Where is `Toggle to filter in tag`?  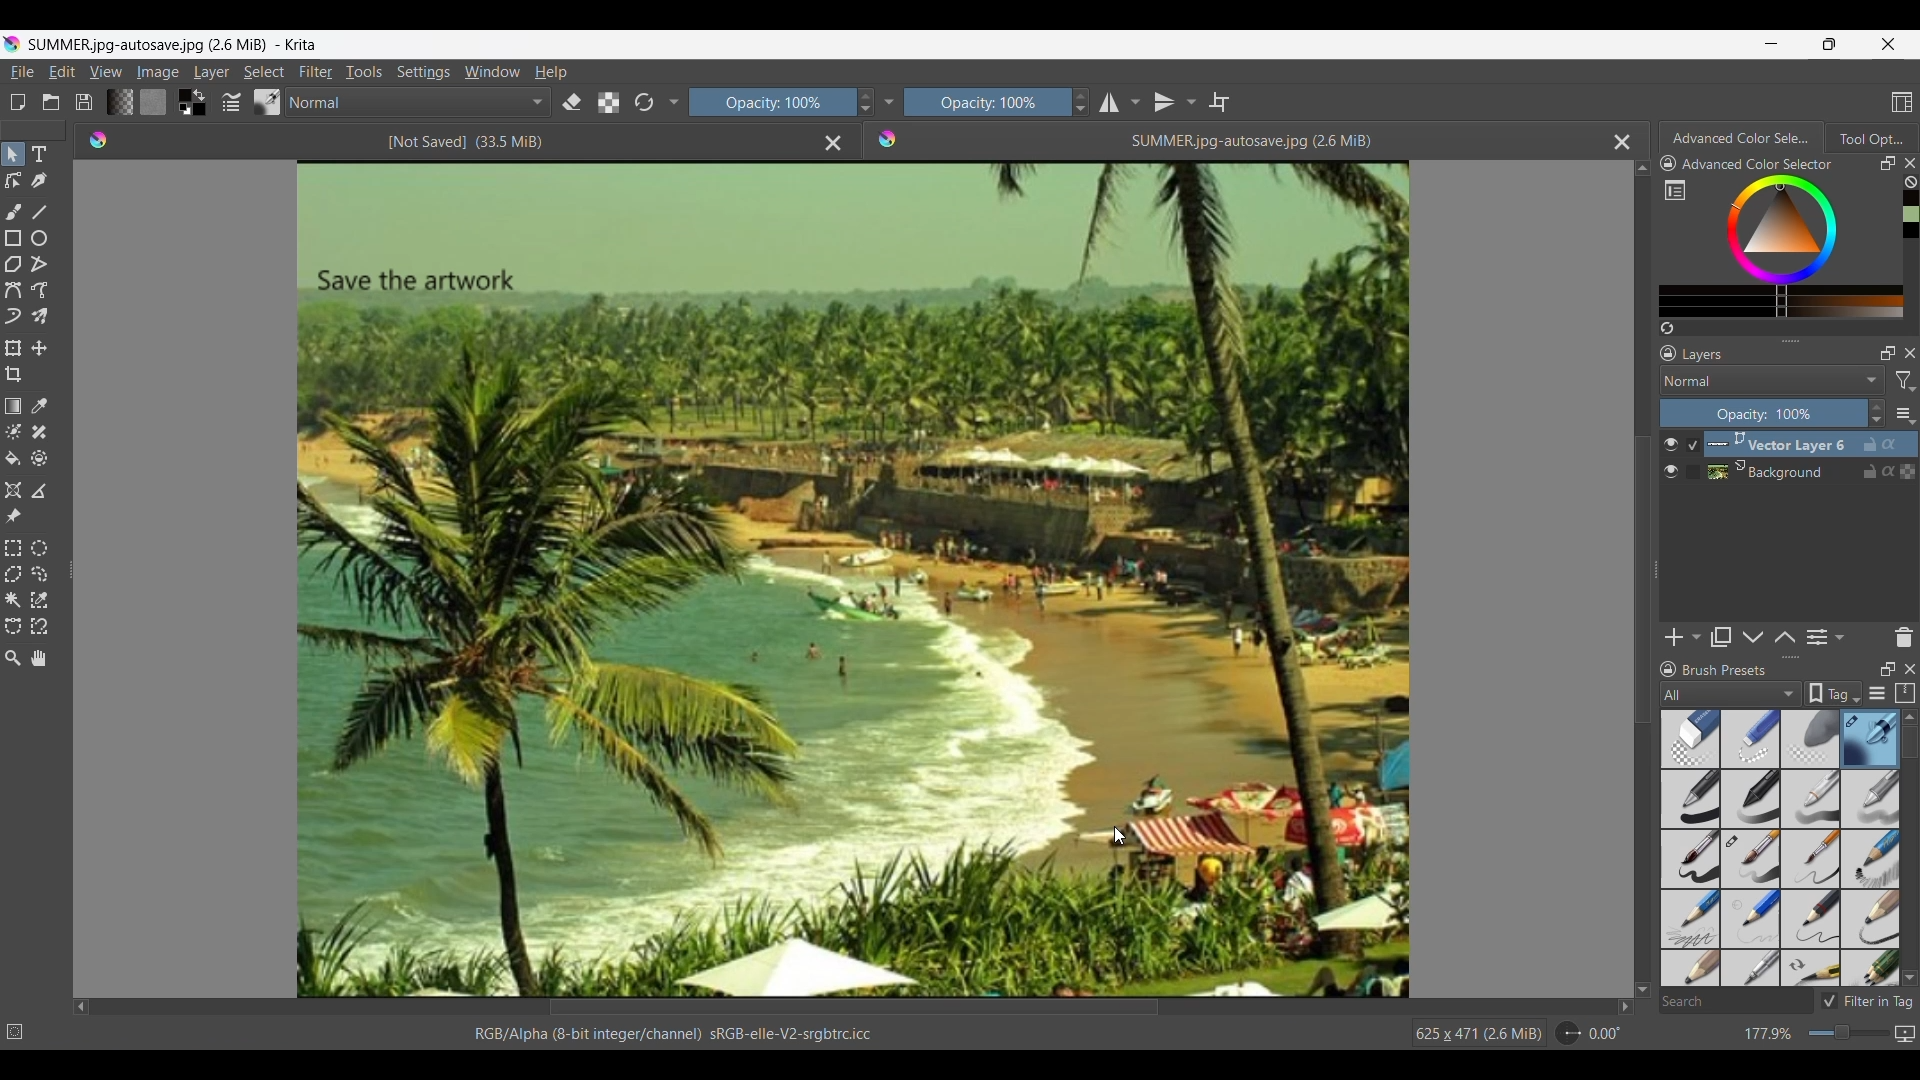 Toggle to filter in tag is located at coordinates (1867, 1001).